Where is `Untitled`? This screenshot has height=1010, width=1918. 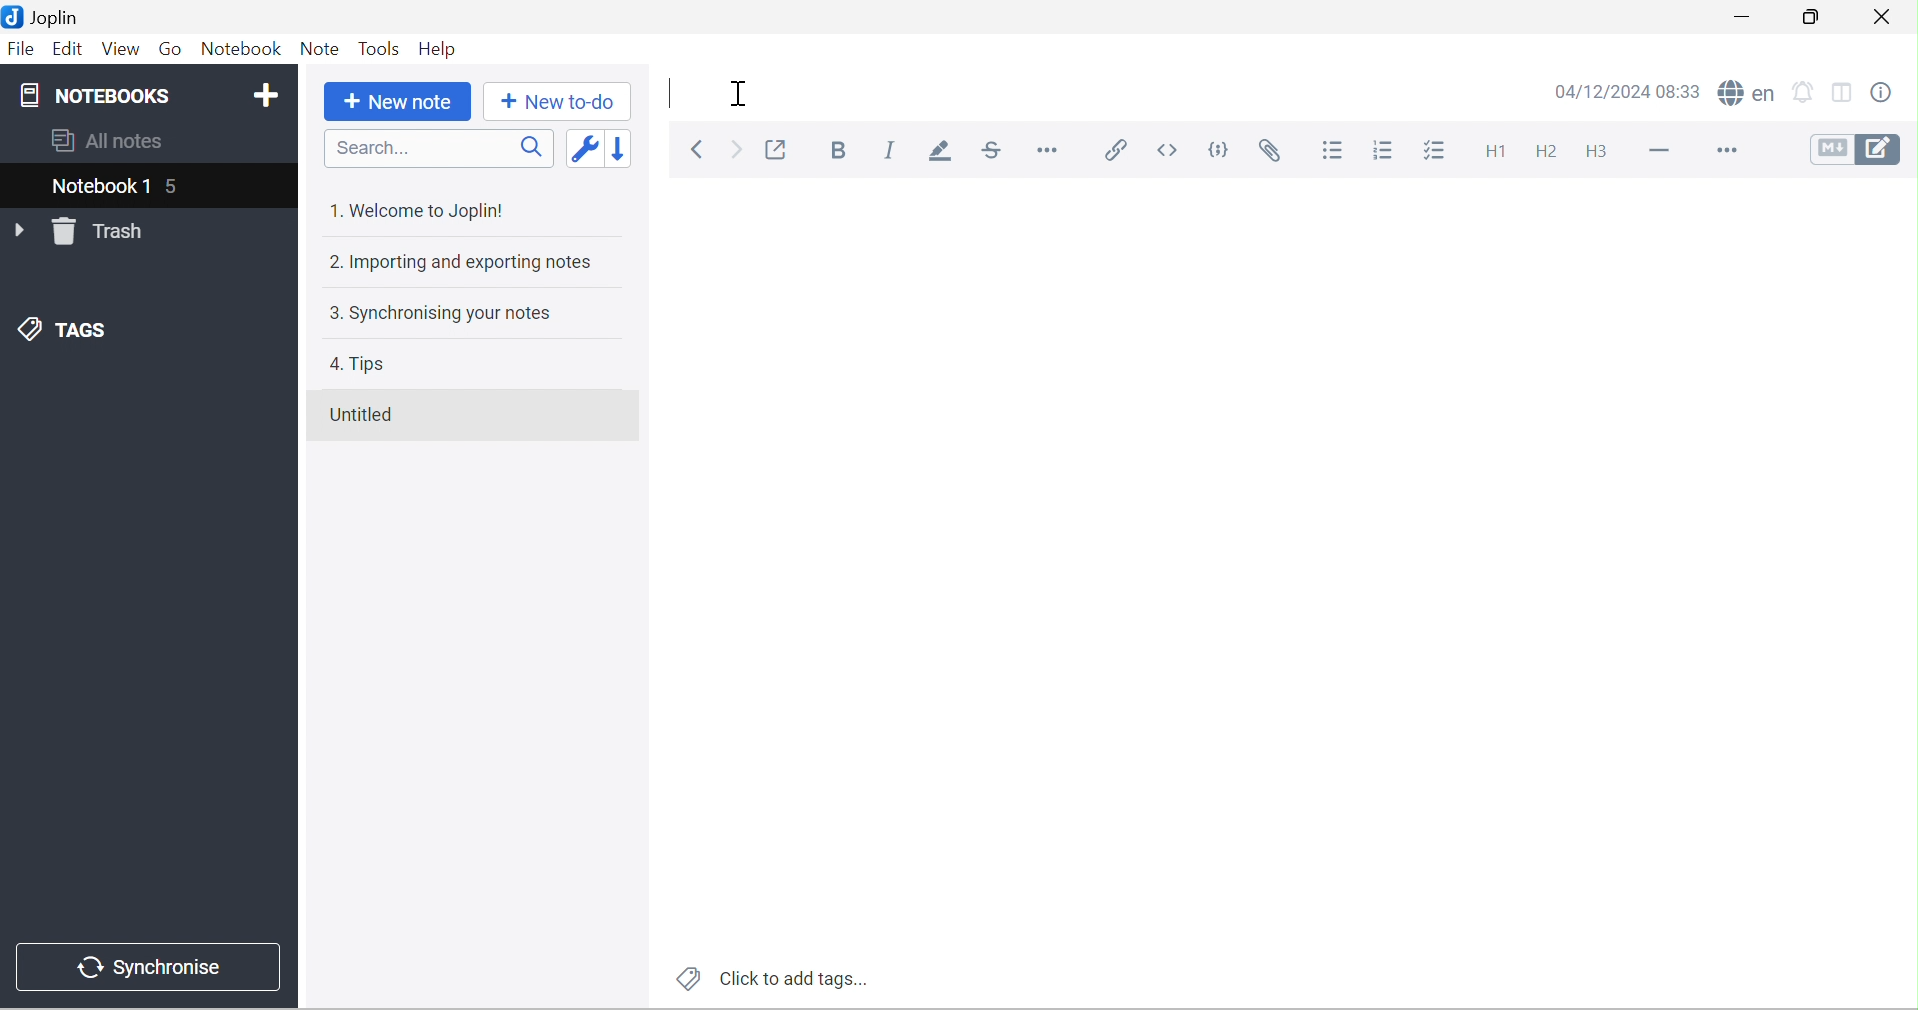
Untitled is located at coordinates (366, 414).